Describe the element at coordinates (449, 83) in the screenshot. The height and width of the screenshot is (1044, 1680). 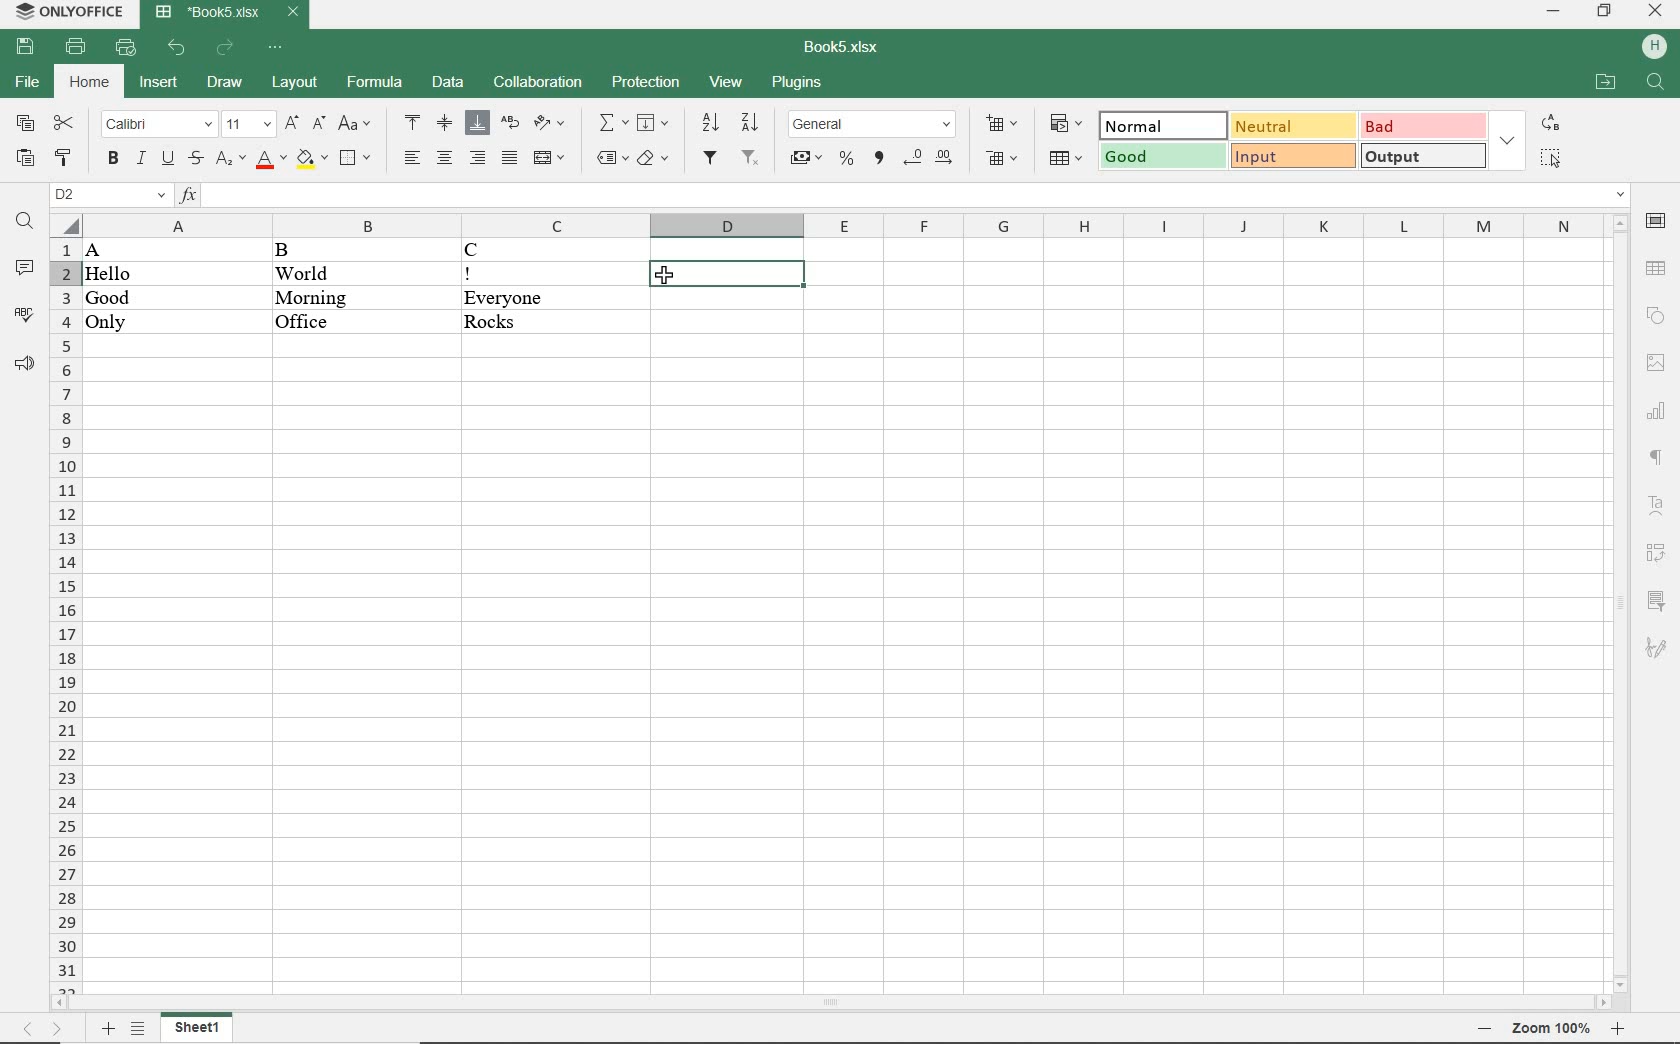
I see `data` at that location.